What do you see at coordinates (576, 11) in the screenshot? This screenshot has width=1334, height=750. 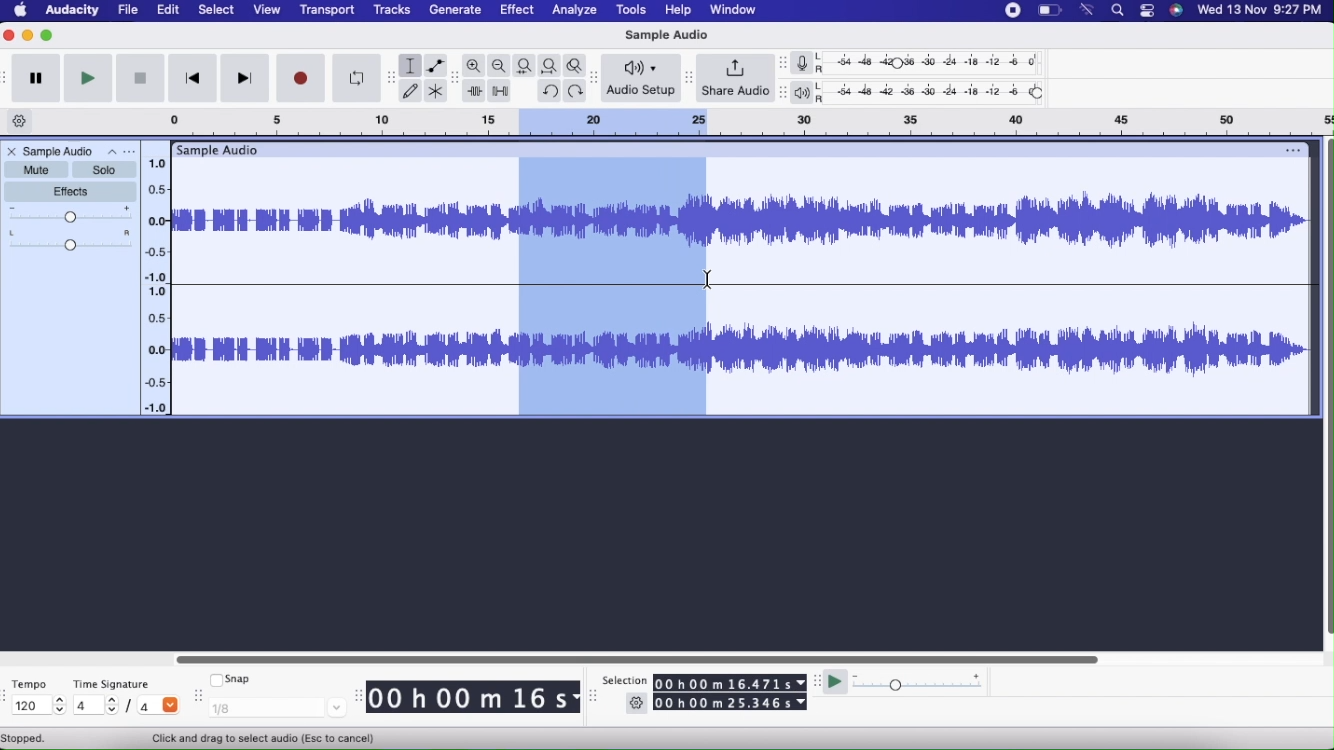 I see `analyze` at bounding box center [576, 11].